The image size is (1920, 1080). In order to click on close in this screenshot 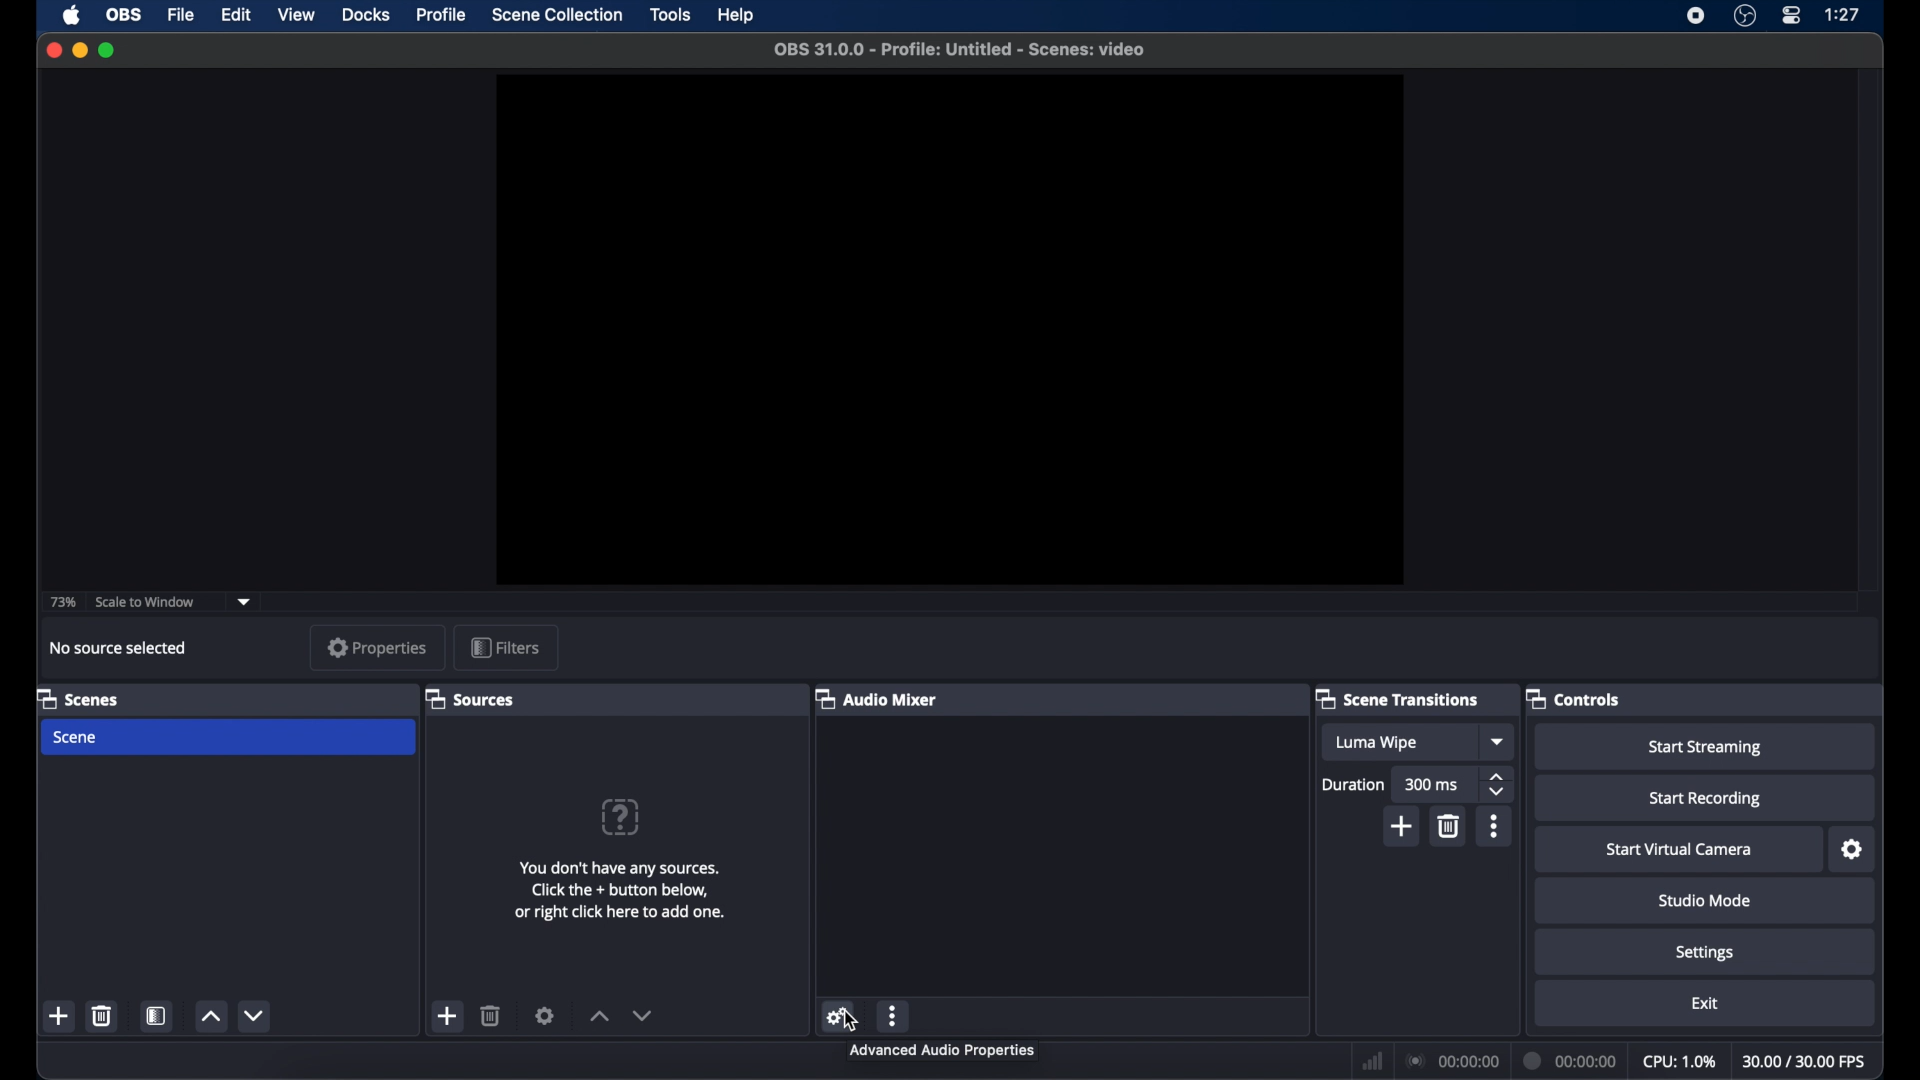, I will do `click(54, 50)`.